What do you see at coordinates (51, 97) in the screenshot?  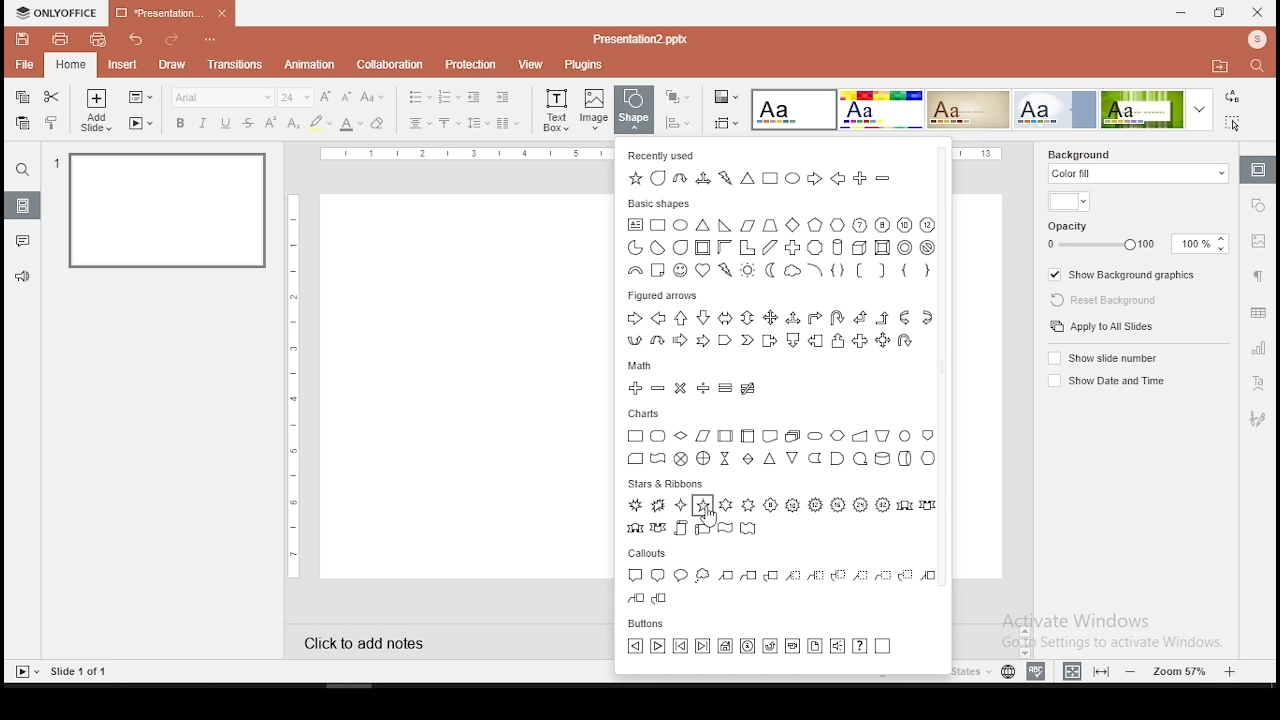 I see `cut` at bounding box center [51, 97].